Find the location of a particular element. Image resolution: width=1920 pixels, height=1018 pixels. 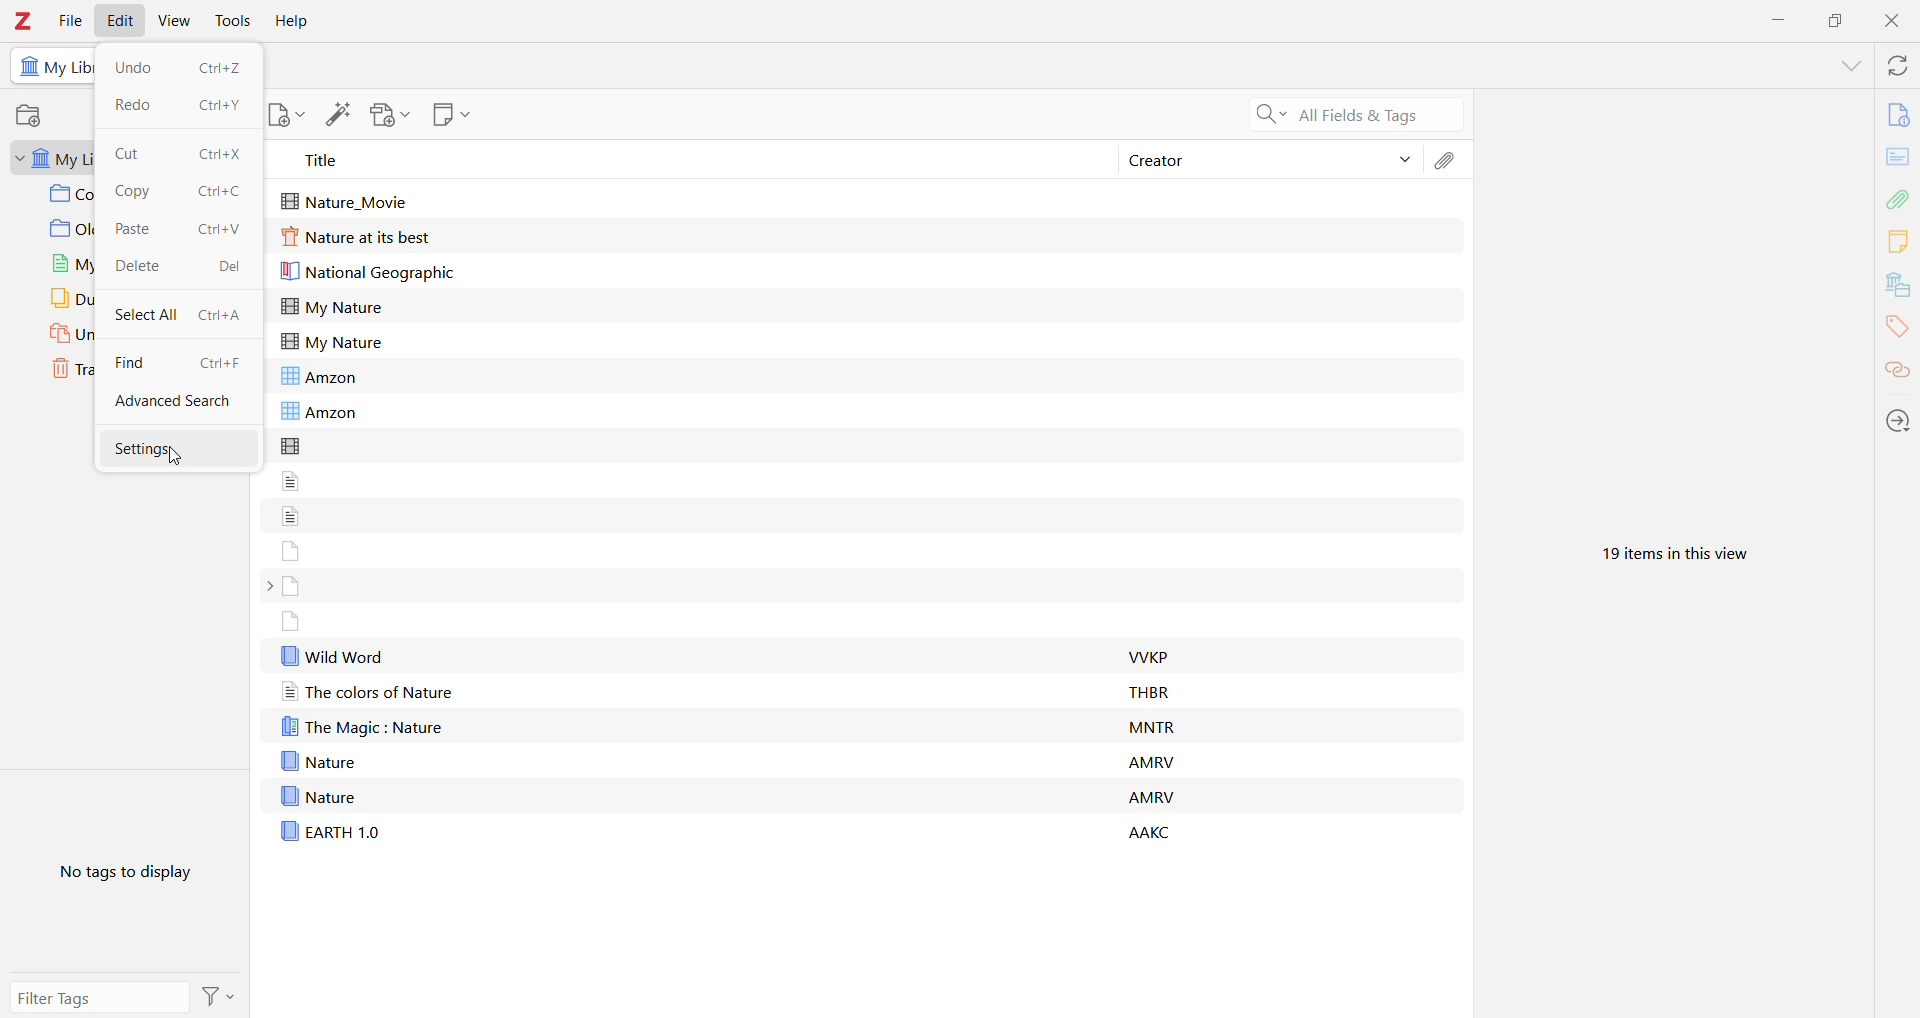

Related is located at coordinates (1897, 372).